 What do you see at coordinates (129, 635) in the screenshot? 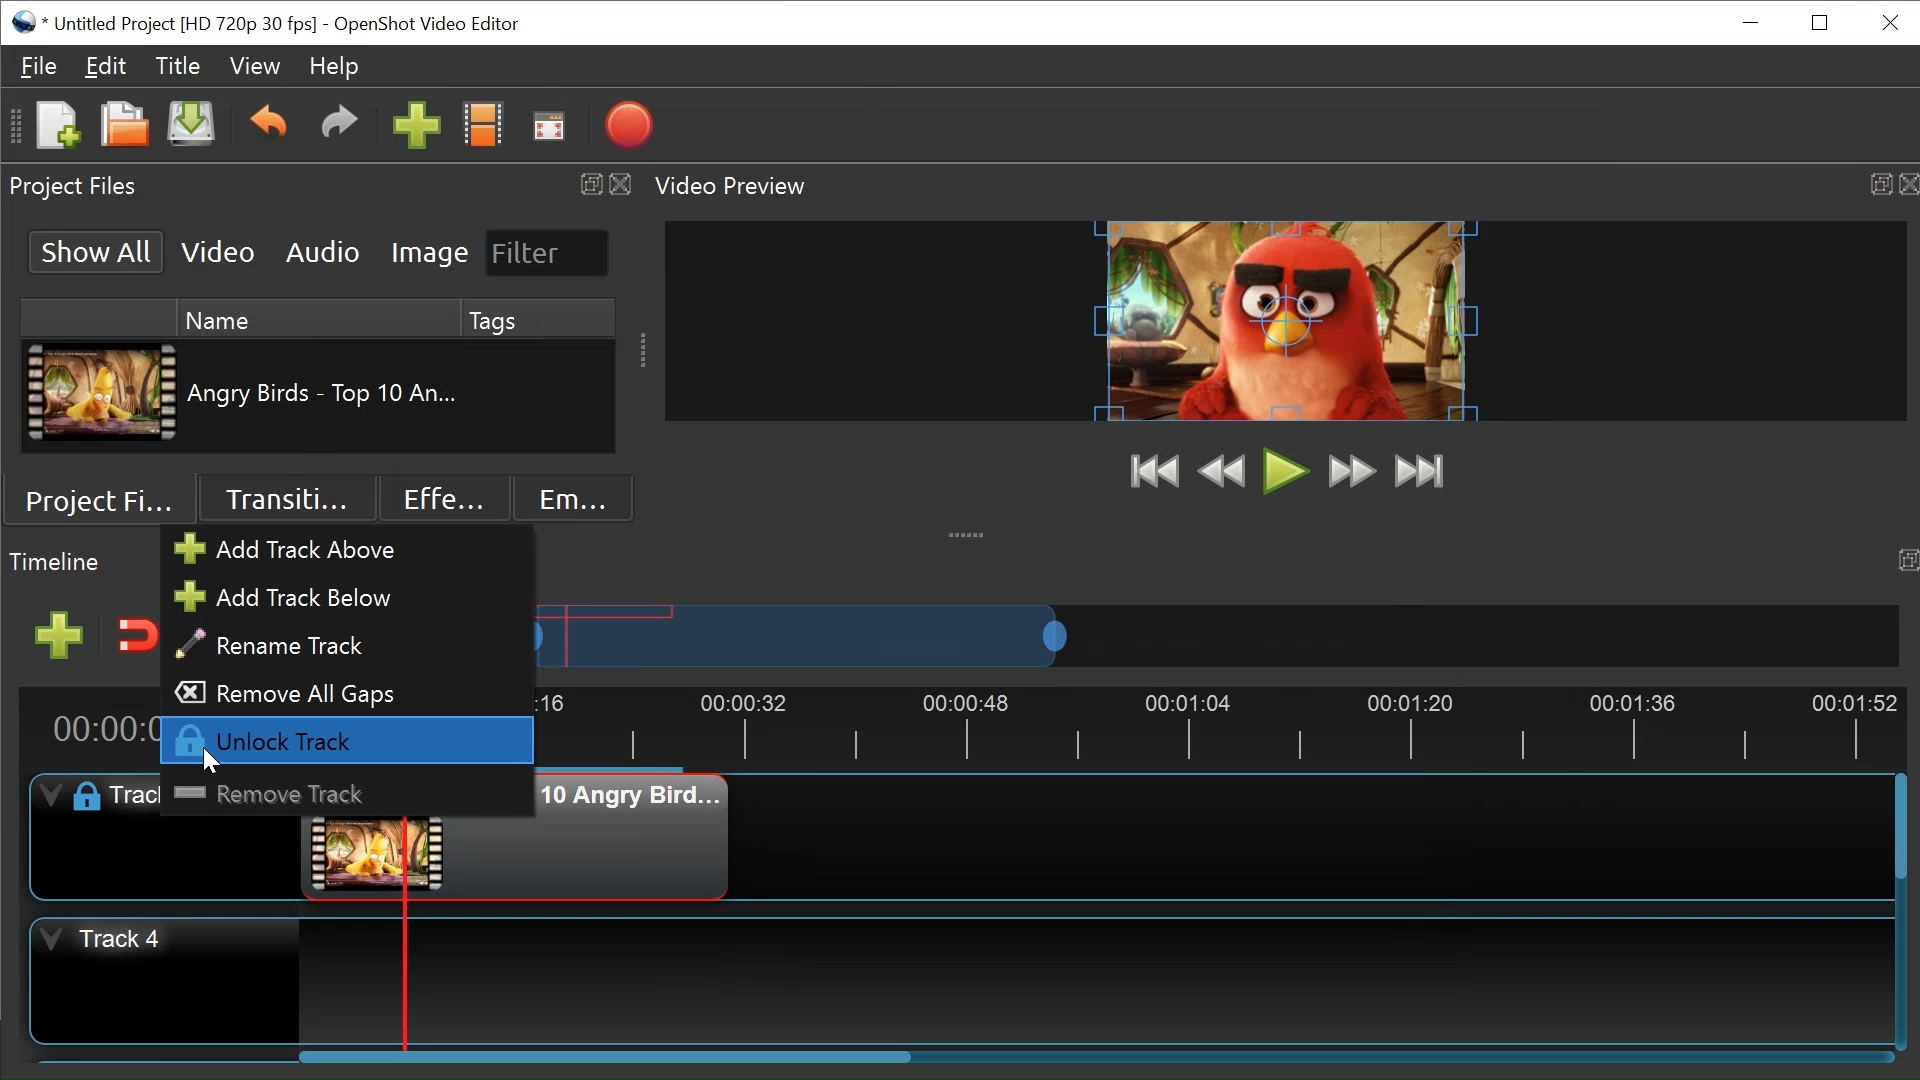
I see `Snap` at bounding box center [129, 635].